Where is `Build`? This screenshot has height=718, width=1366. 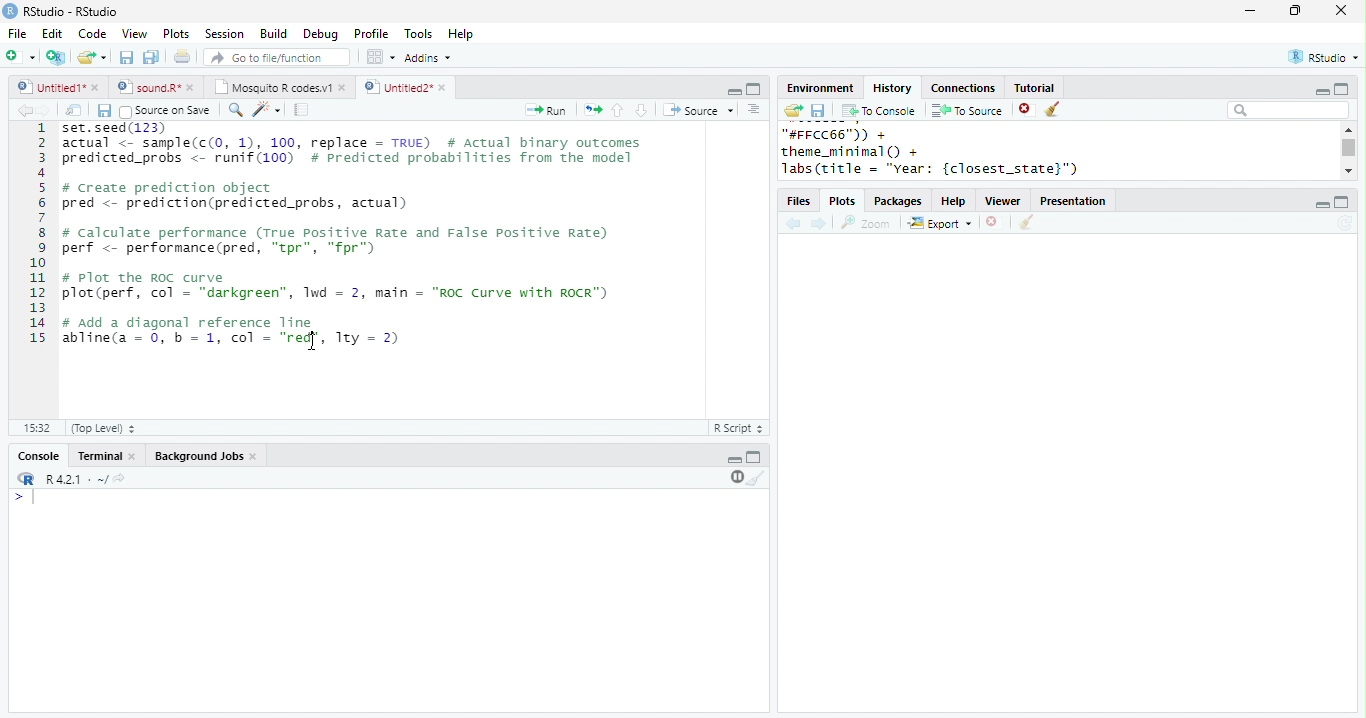 Build is located at coordinates (273, 34).